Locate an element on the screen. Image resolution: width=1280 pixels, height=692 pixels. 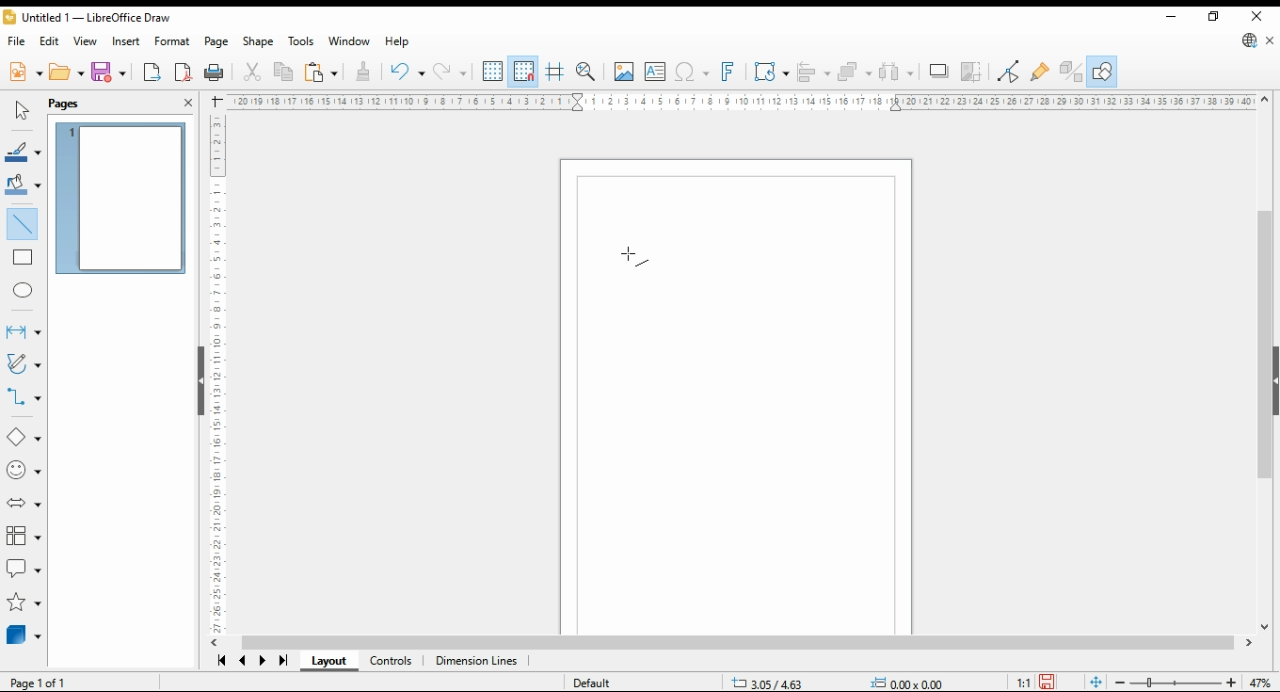
0.00x0.00 is located at coordinates (905, 683).